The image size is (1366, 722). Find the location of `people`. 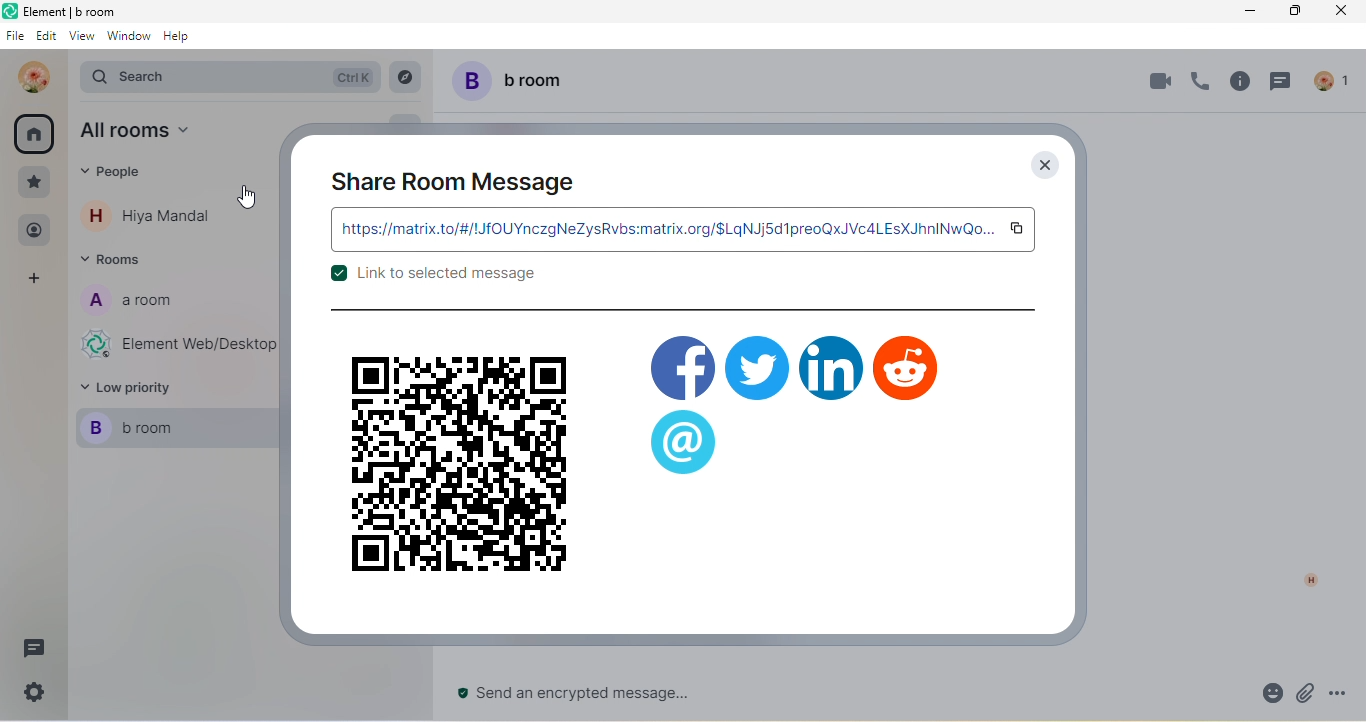

people is located at coordinates (34, 231).